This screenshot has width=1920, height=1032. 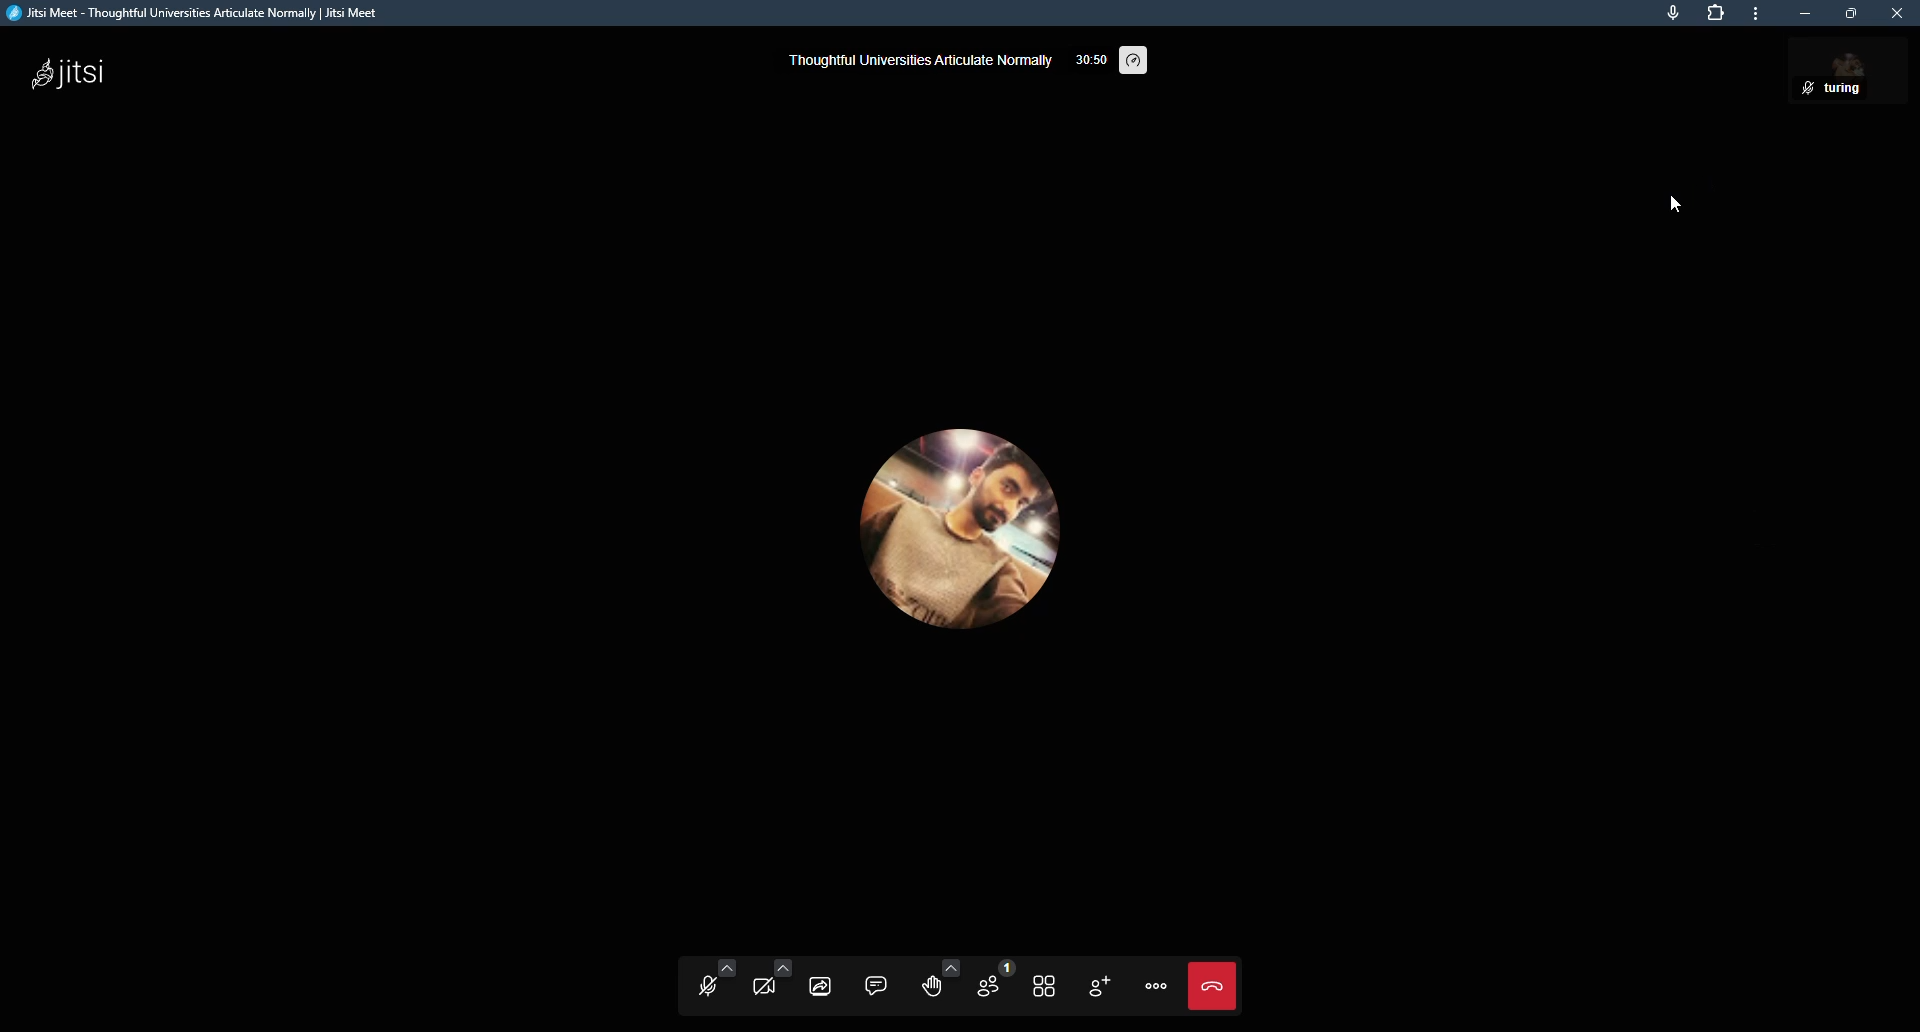 I want to click on invite people, so click(x=1101, y=986).